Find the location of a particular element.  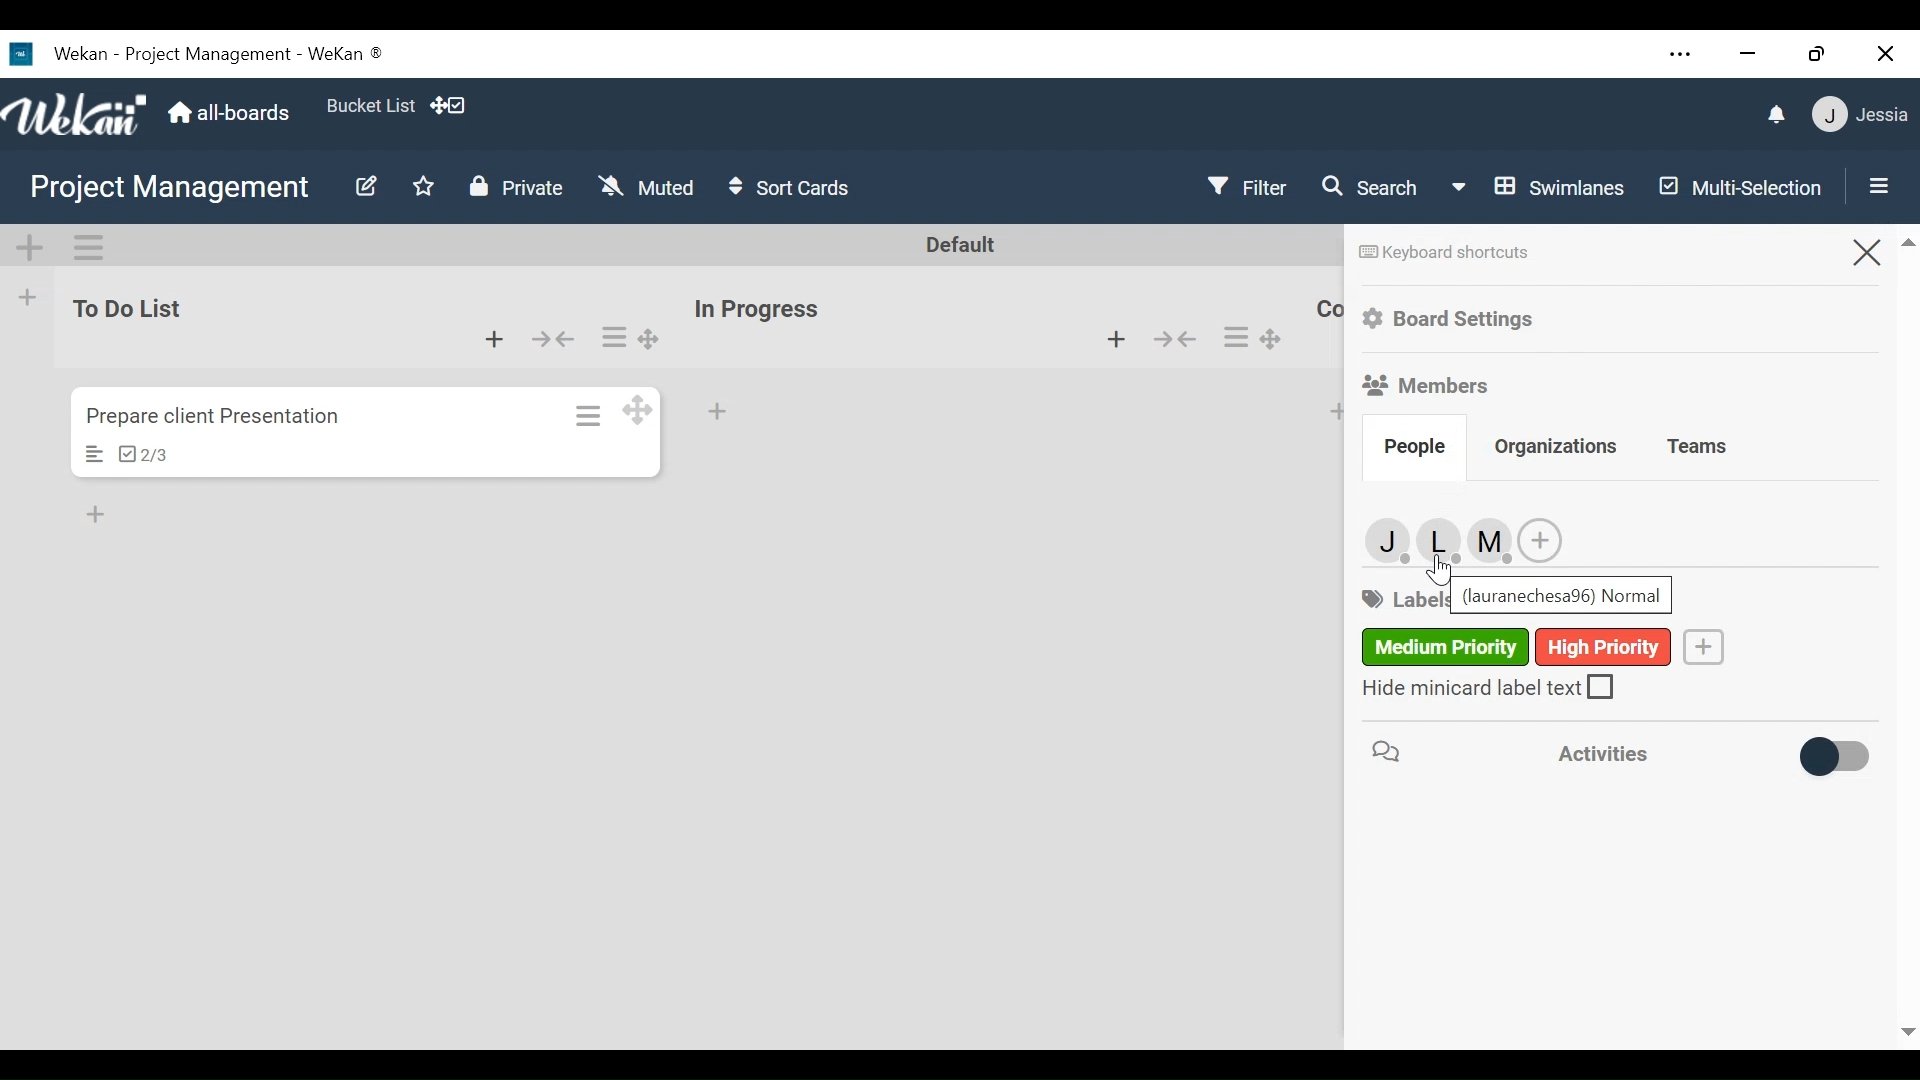

Members is located at coordinates (1427, 384).